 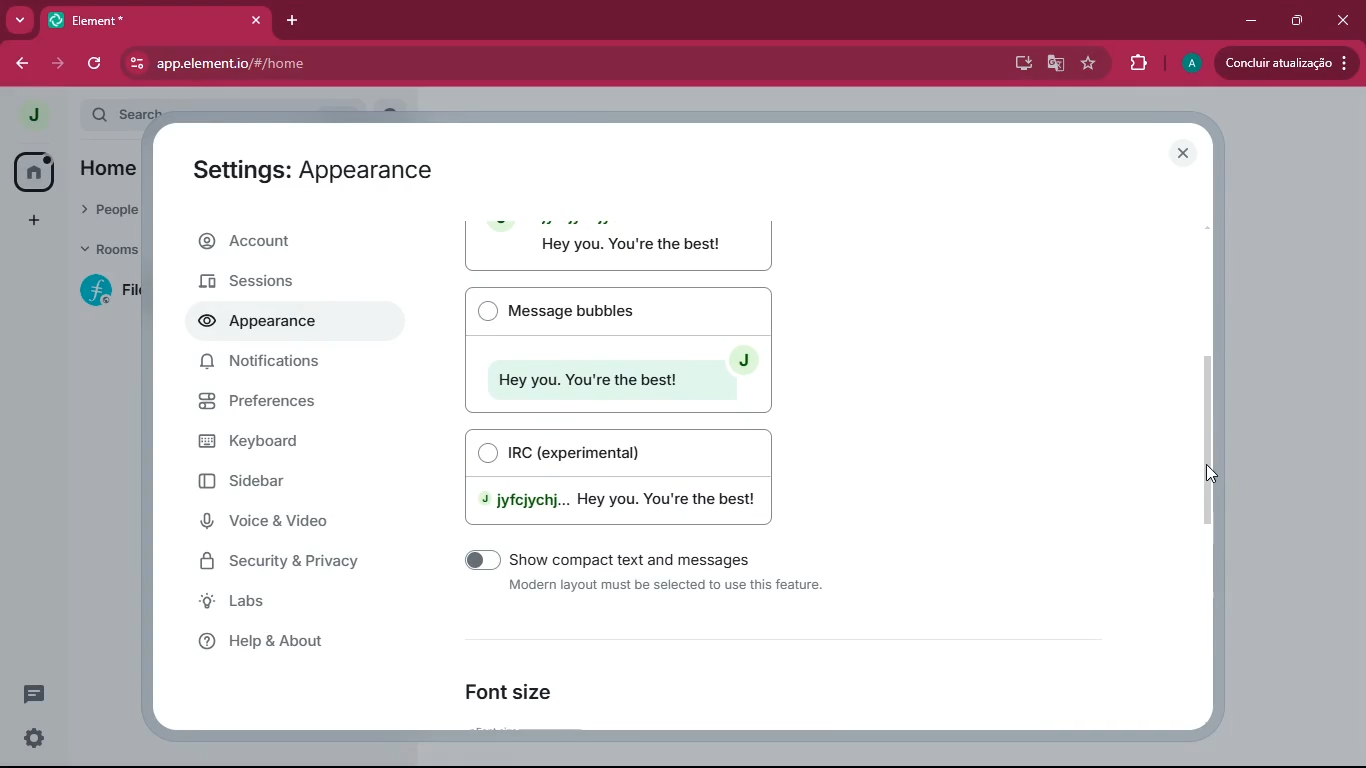 I want to click on preferences, so click(x=285, y=403).